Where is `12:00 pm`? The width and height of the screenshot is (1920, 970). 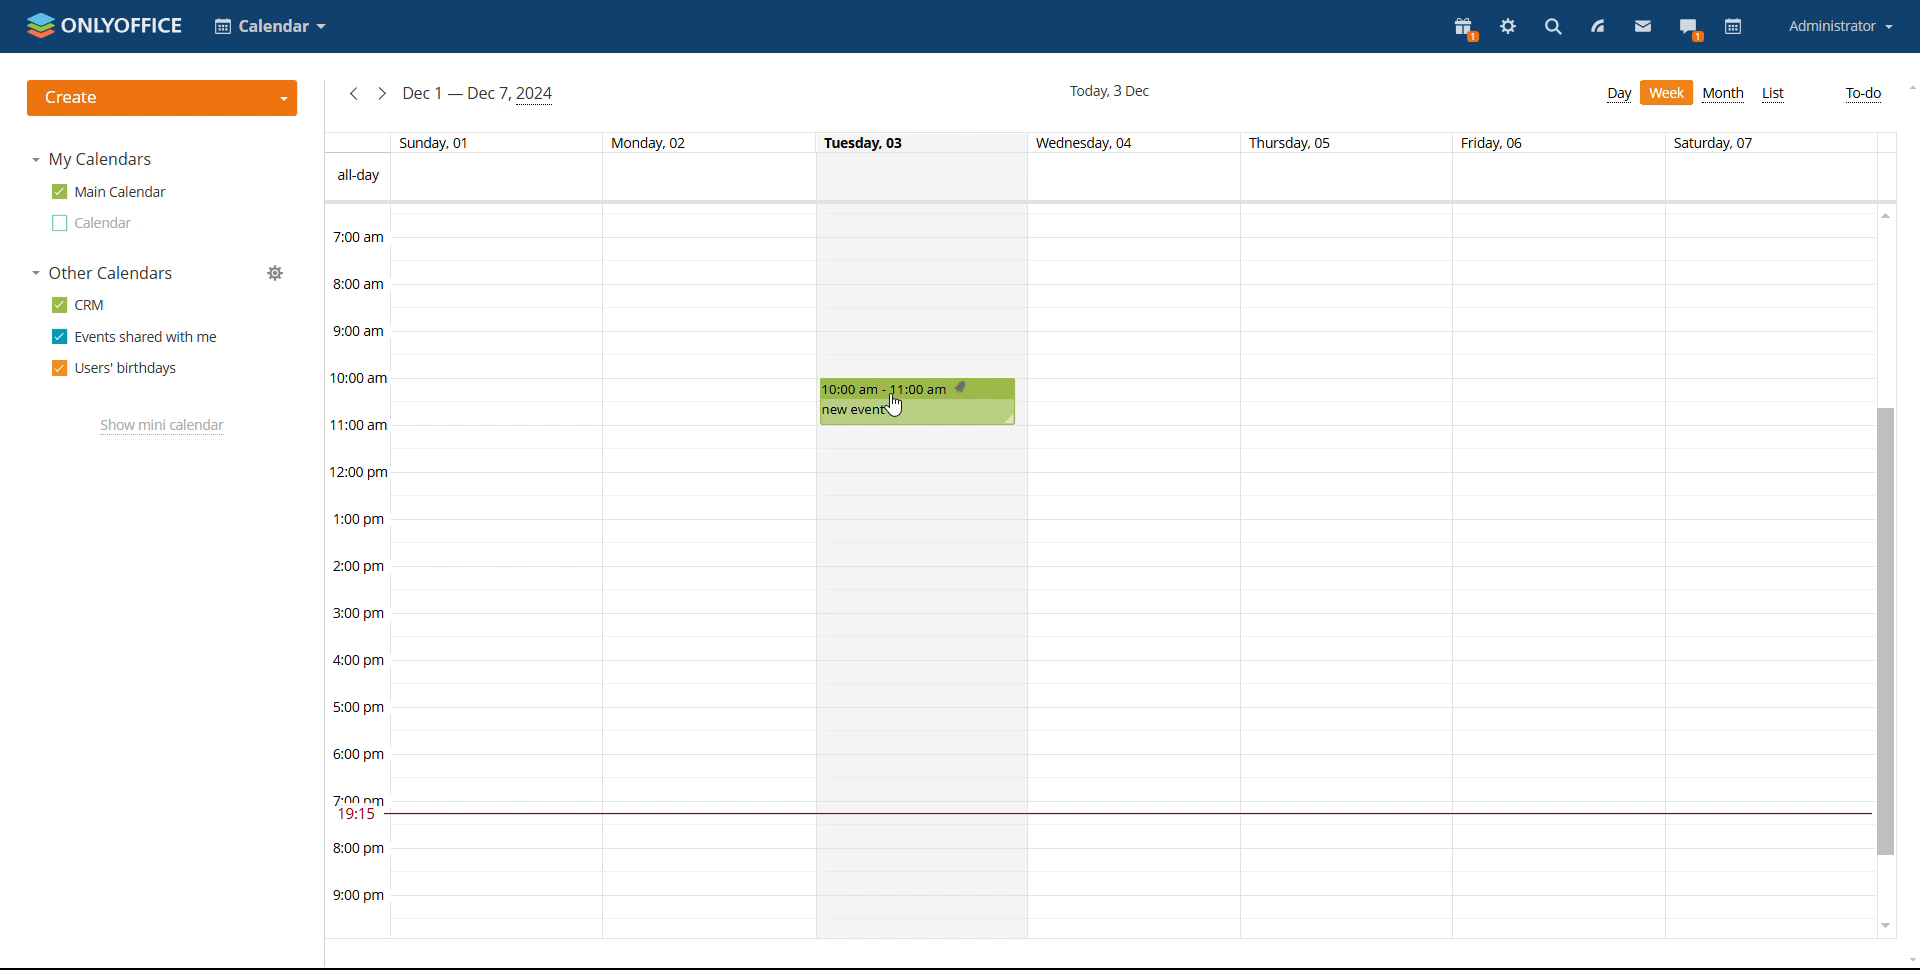 12:00 pm is located at coordinates (362, 471).